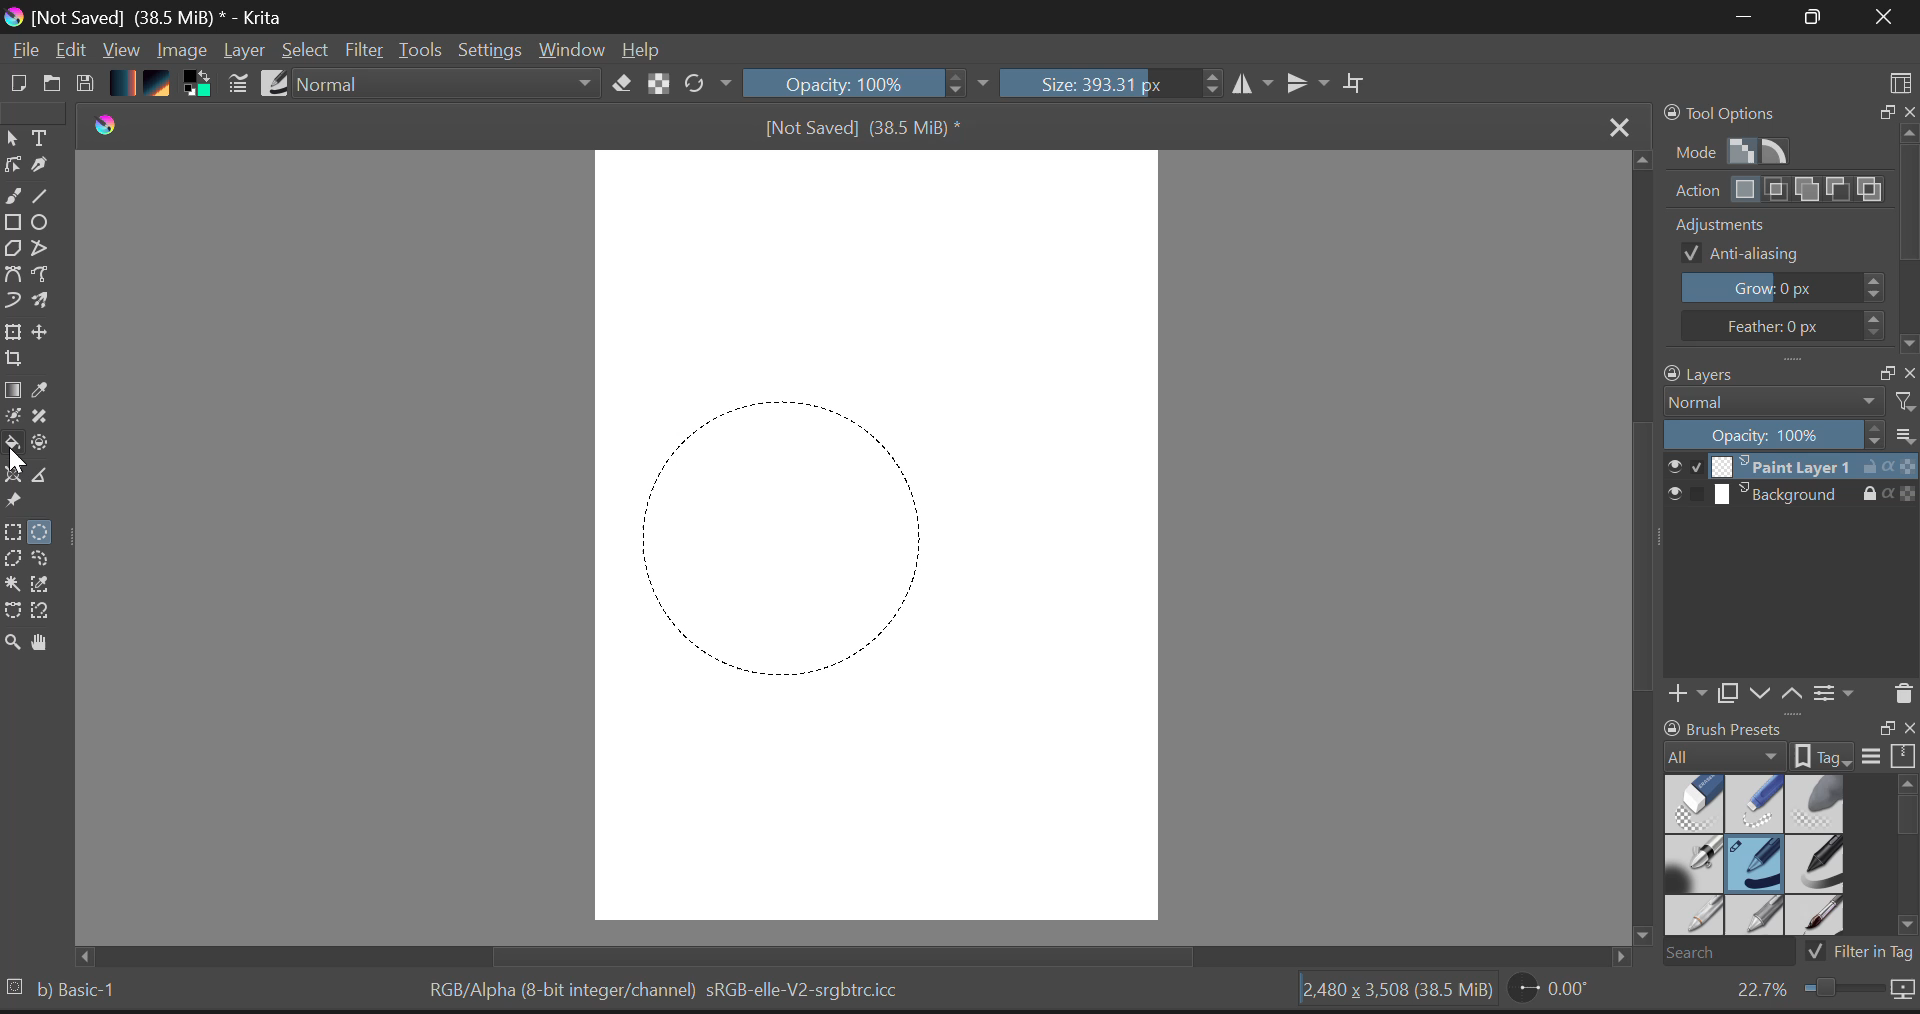  I want to click on Opacity, so click(869, 85).